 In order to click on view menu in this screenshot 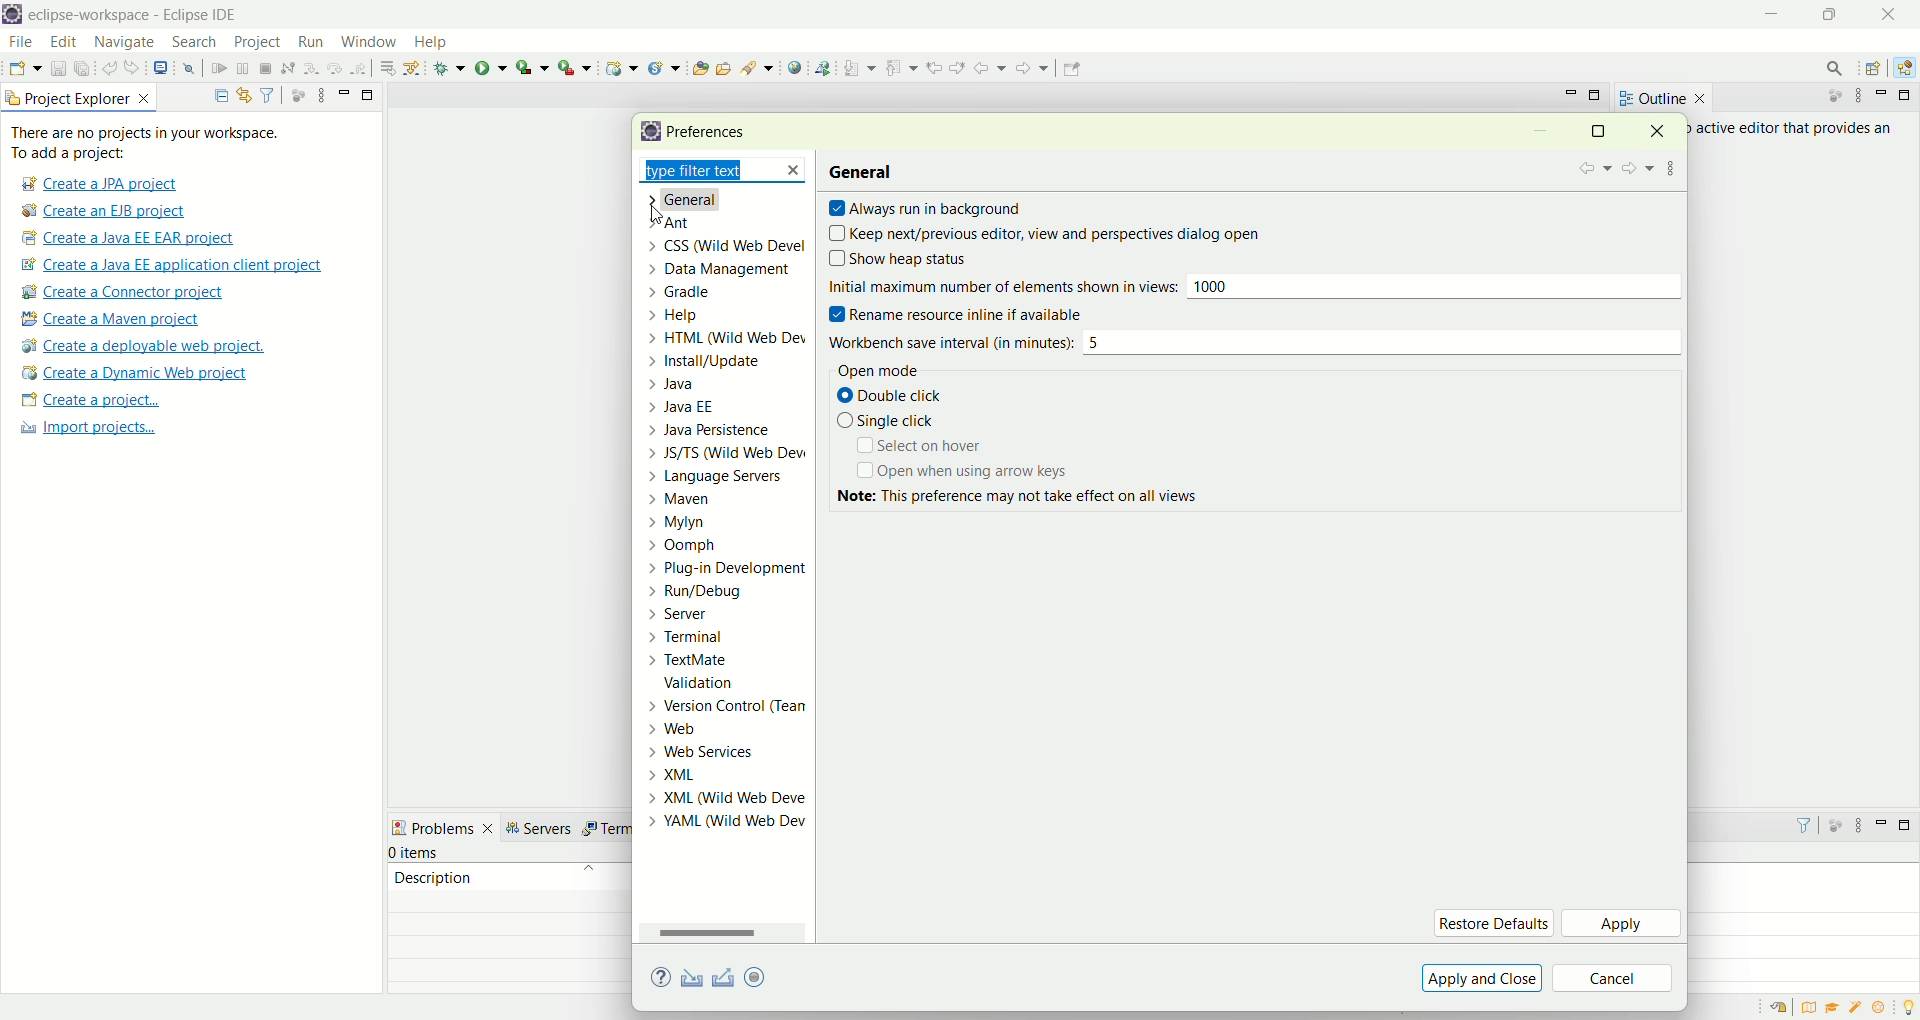, I will do `click(1857, 96)`.